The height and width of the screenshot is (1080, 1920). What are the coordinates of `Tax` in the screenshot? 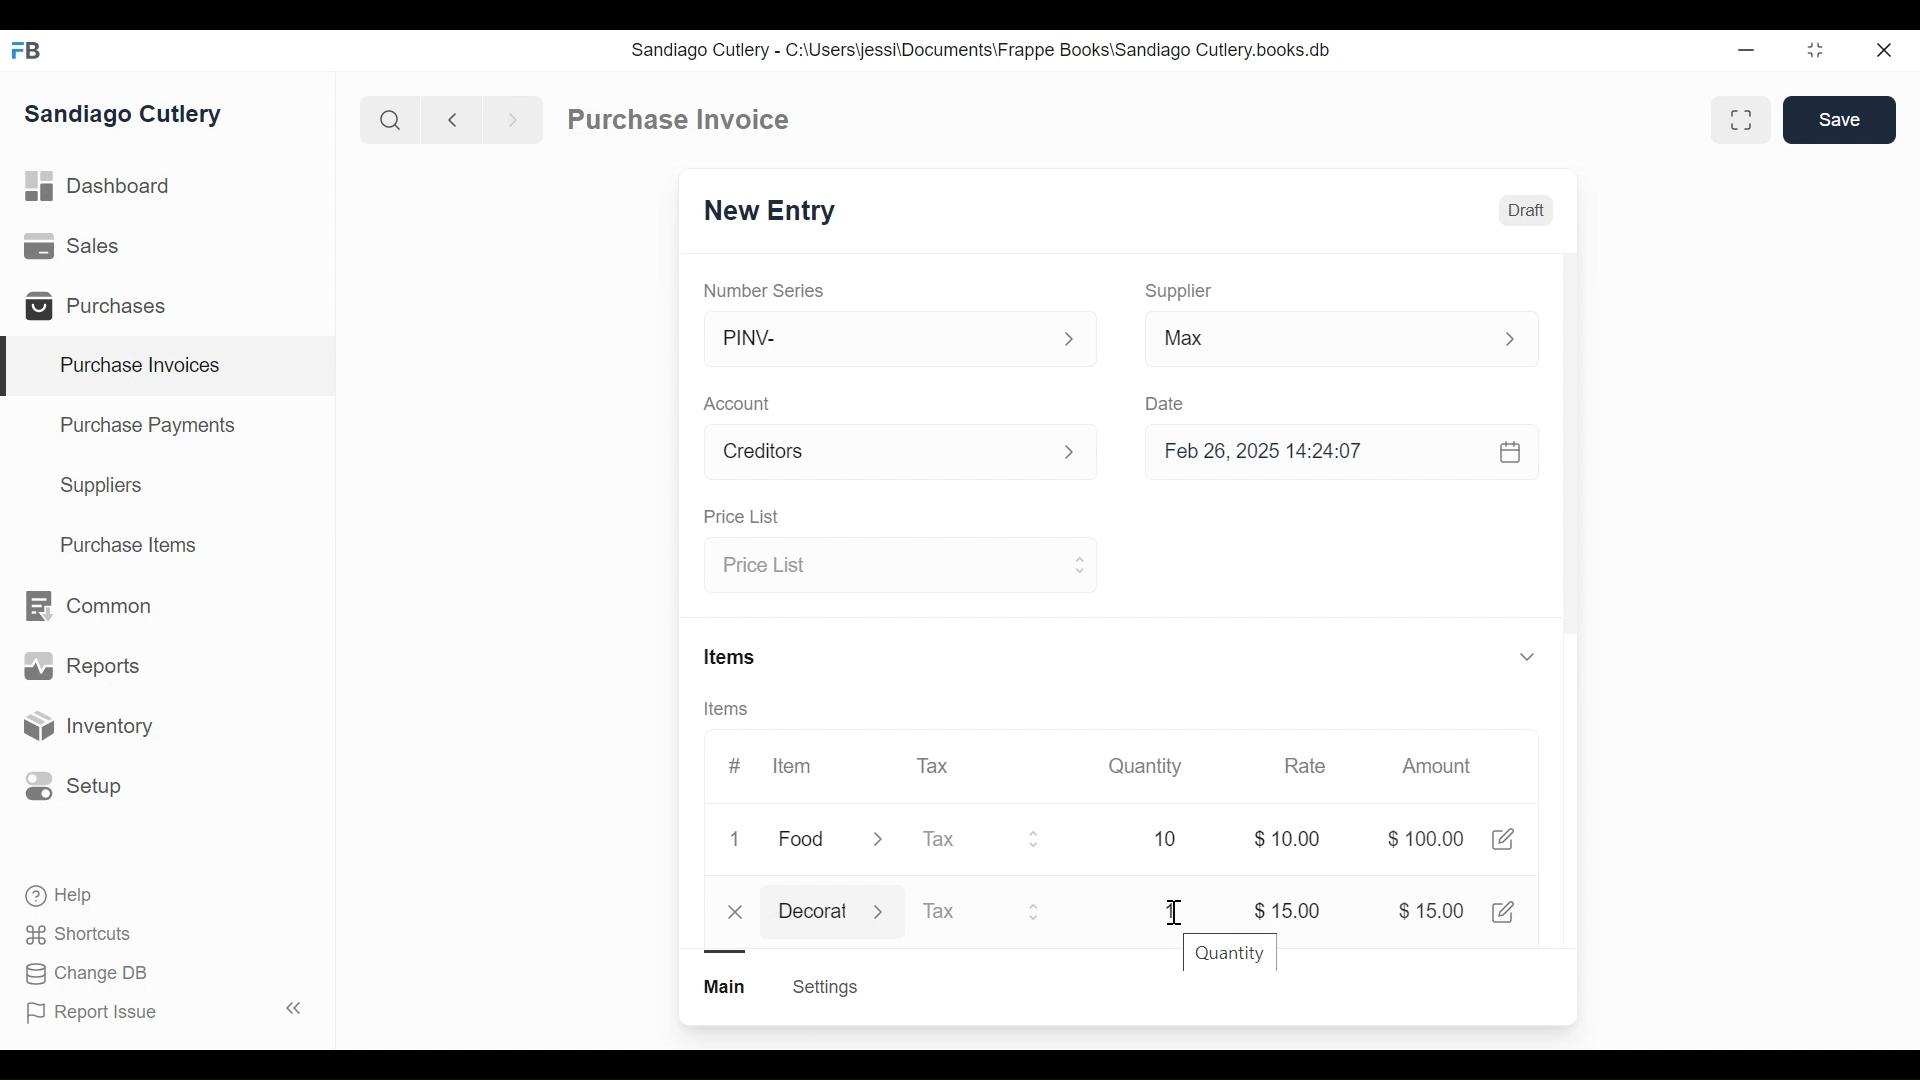 It's located at (960, 913).